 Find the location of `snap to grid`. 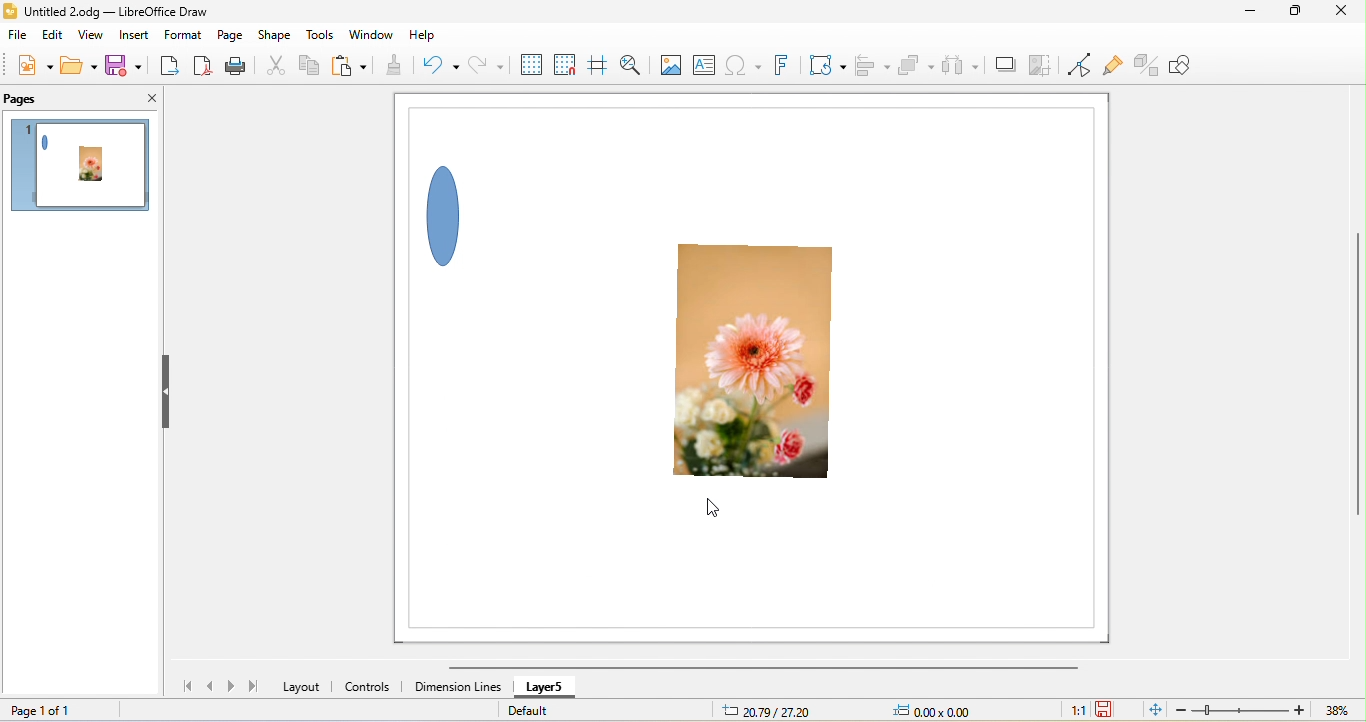

snap to grid is located at coordinates (556, 64).